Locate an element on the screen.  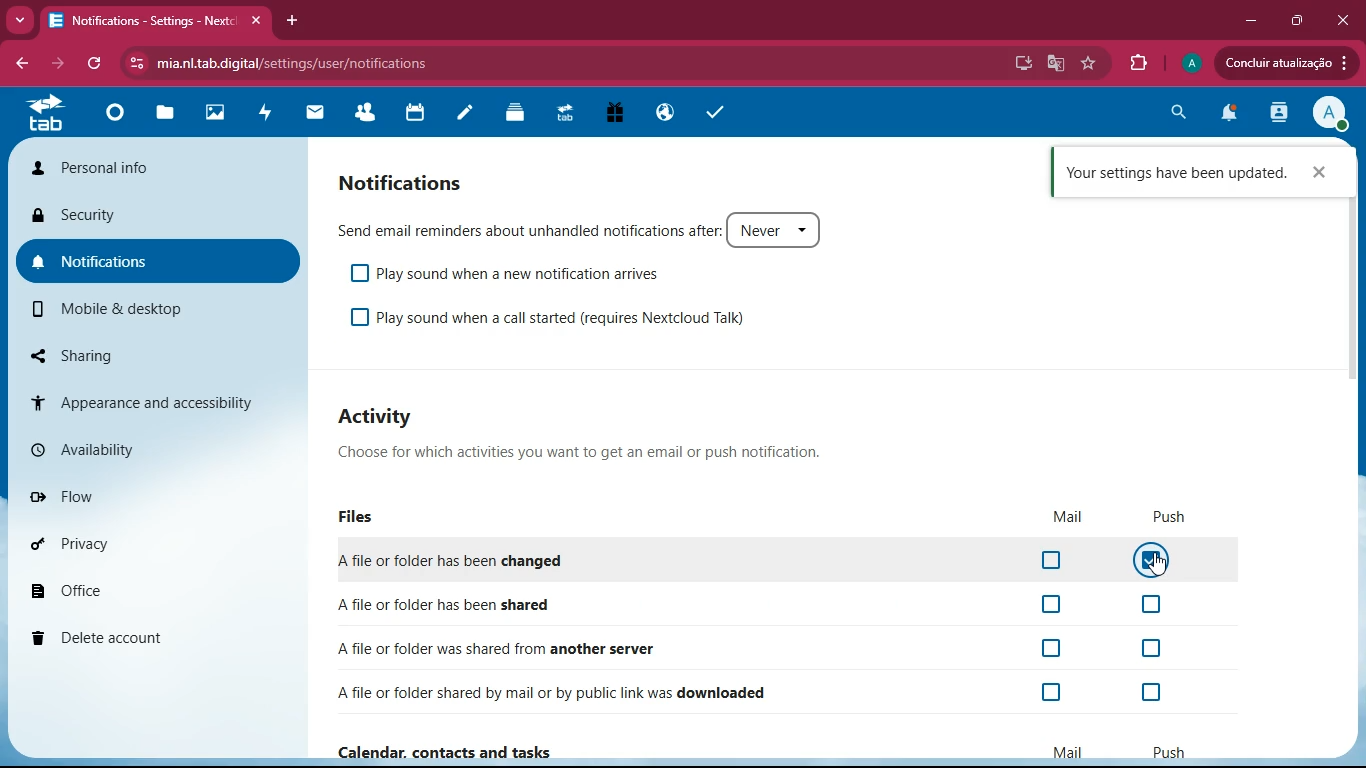
mobile is located at coordinates (125, 308).